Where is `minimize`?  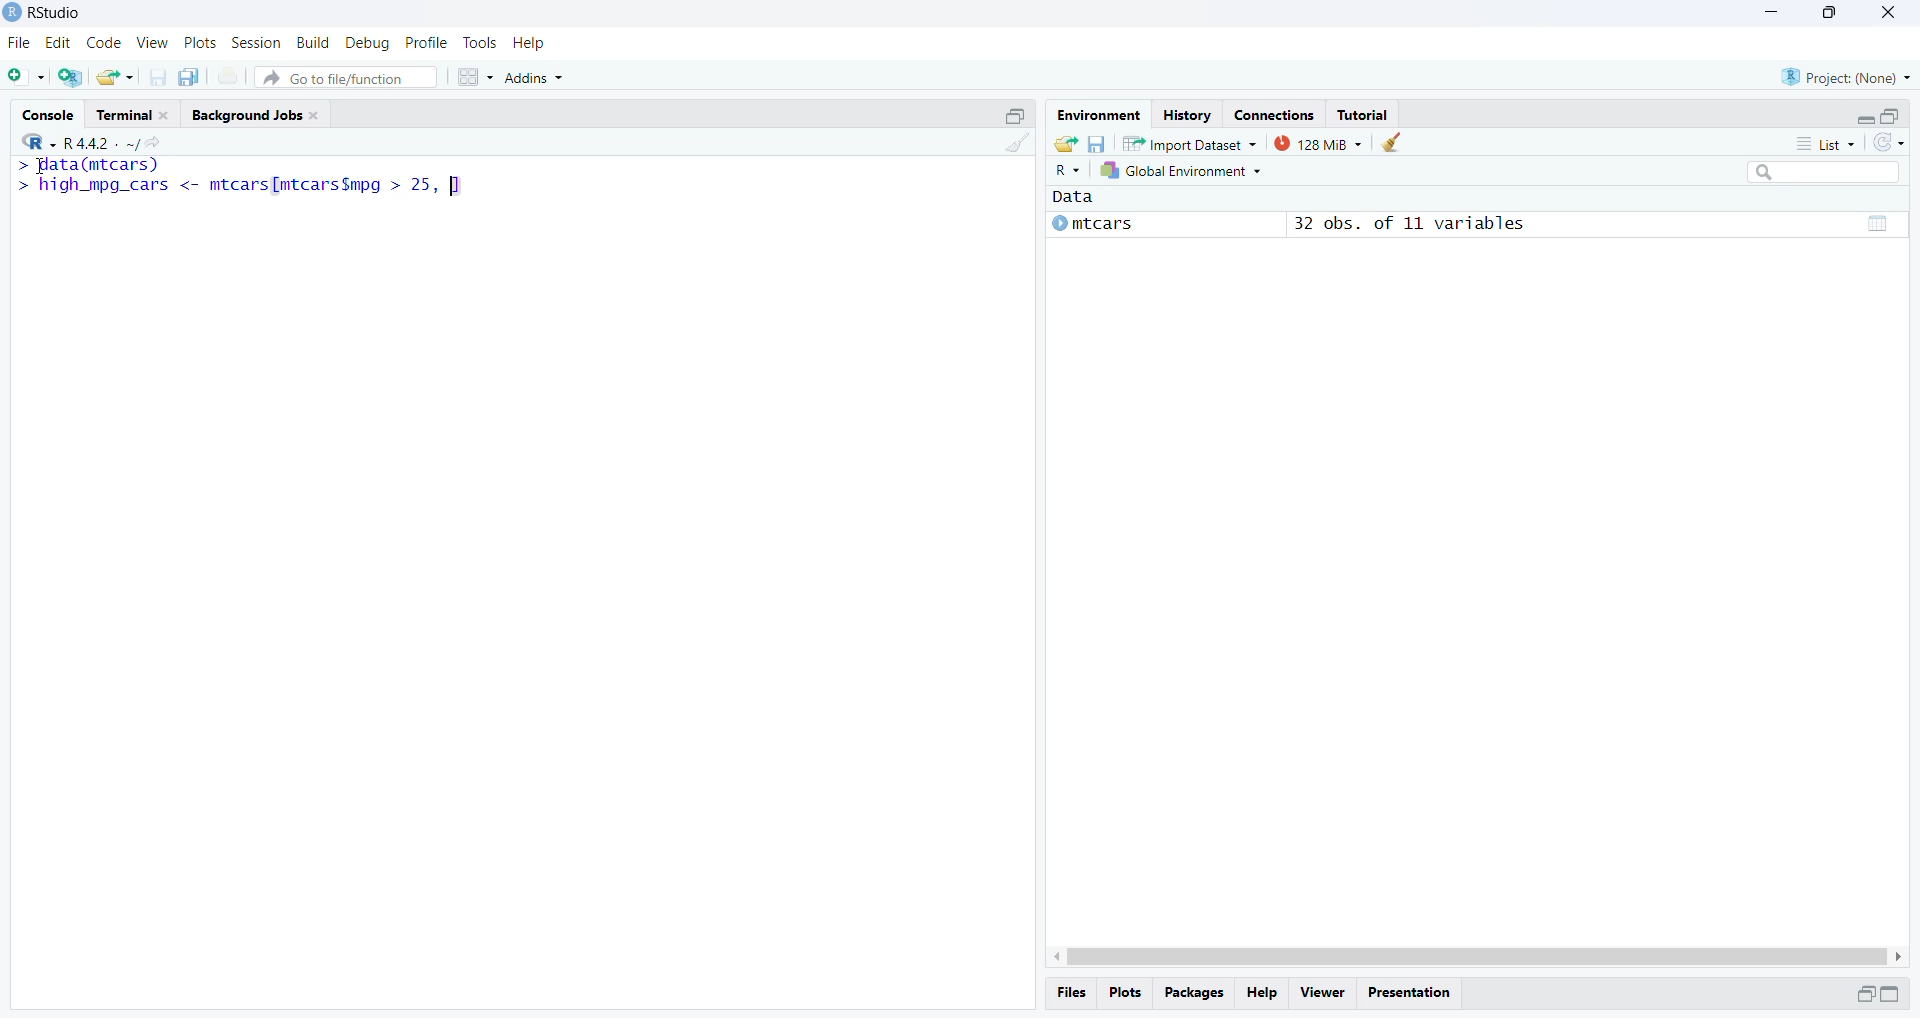
minimize is located at coordinates (1864, 996).